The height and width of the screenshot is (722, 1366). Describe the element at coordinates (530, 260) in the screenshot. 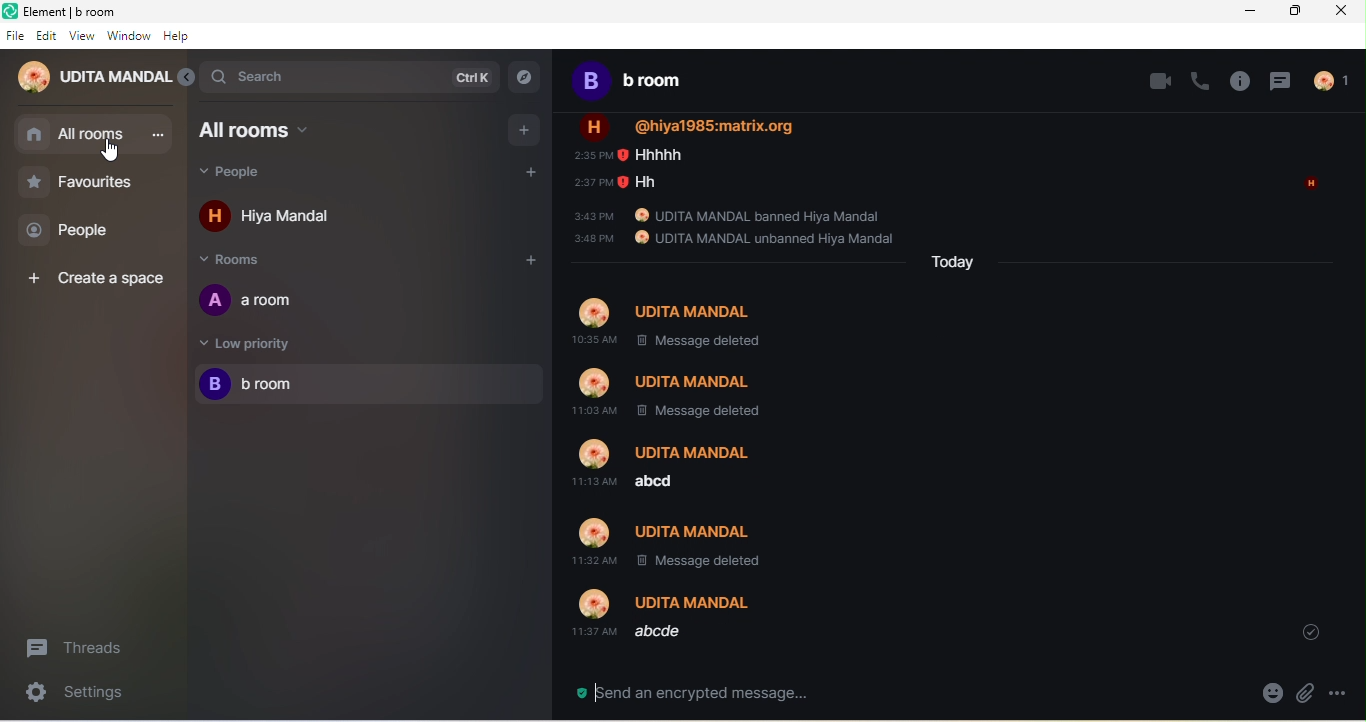

I see `add room` at that location.